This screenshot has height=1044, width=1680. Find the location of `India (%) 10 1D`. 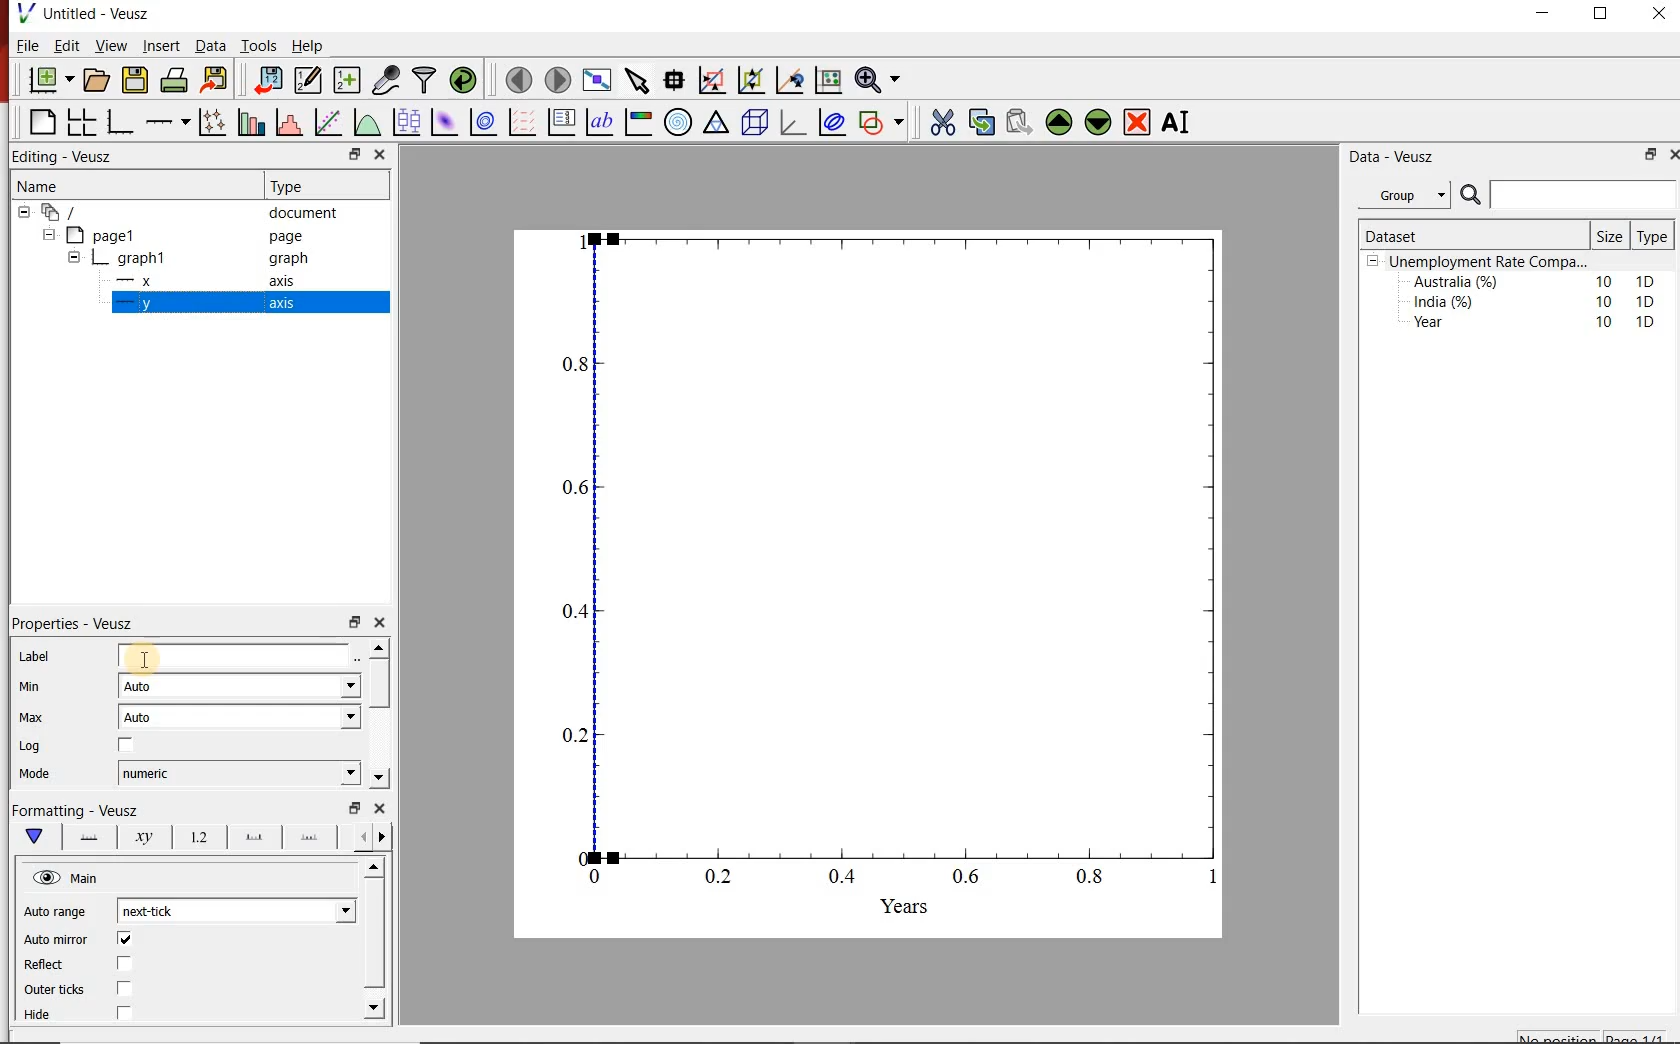

India (%) 10 1D is located at coordinates (1536, 301).